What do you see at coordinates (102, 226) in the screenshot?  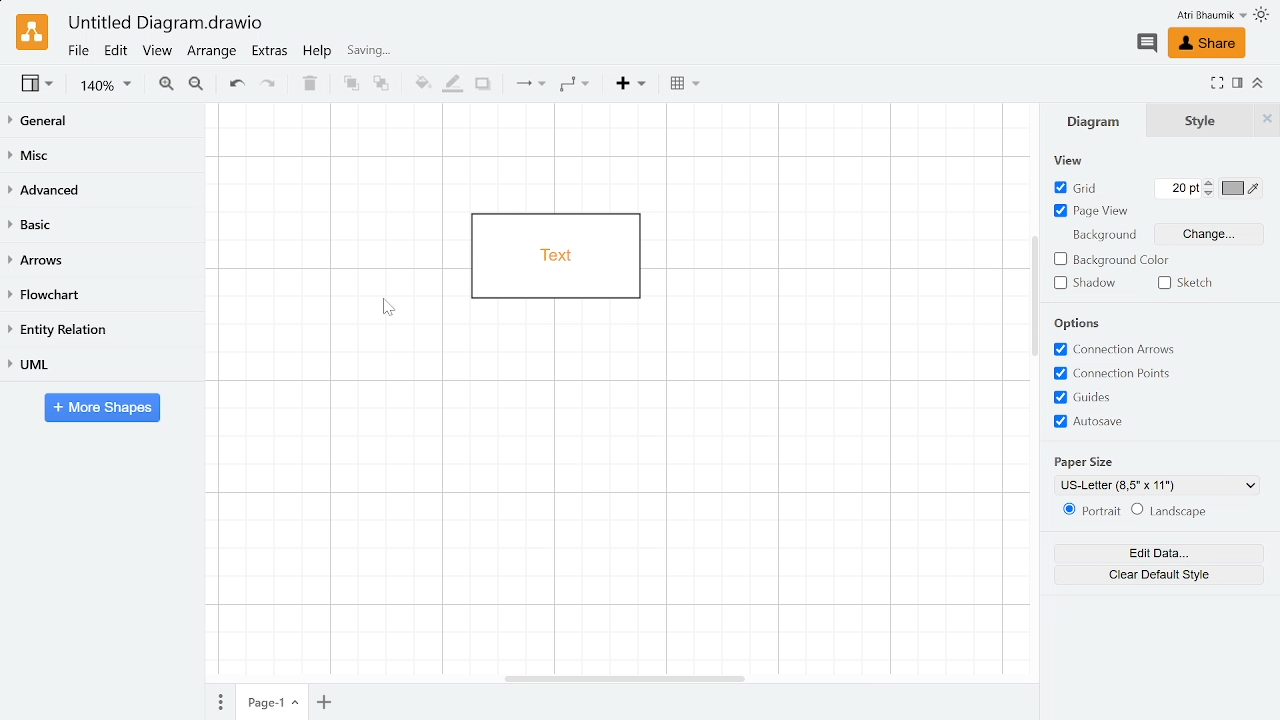 I see `basic` at bounding box center [102, 226].